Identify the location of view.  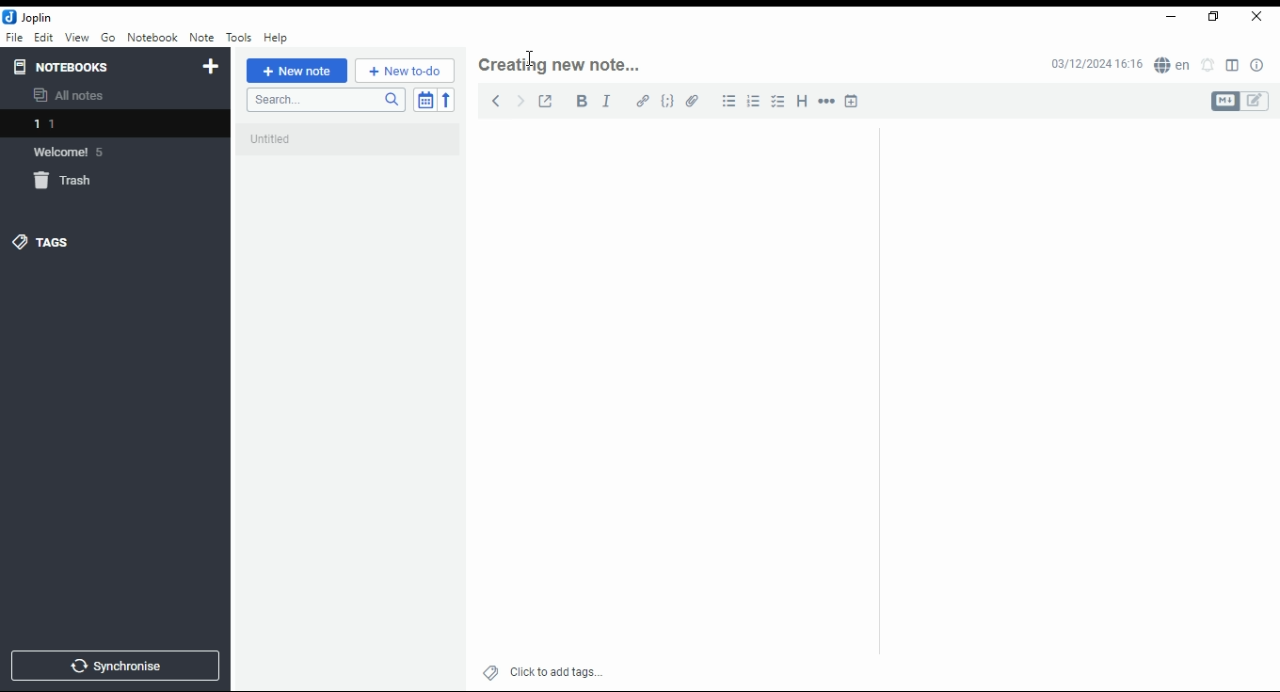
(77, 38).